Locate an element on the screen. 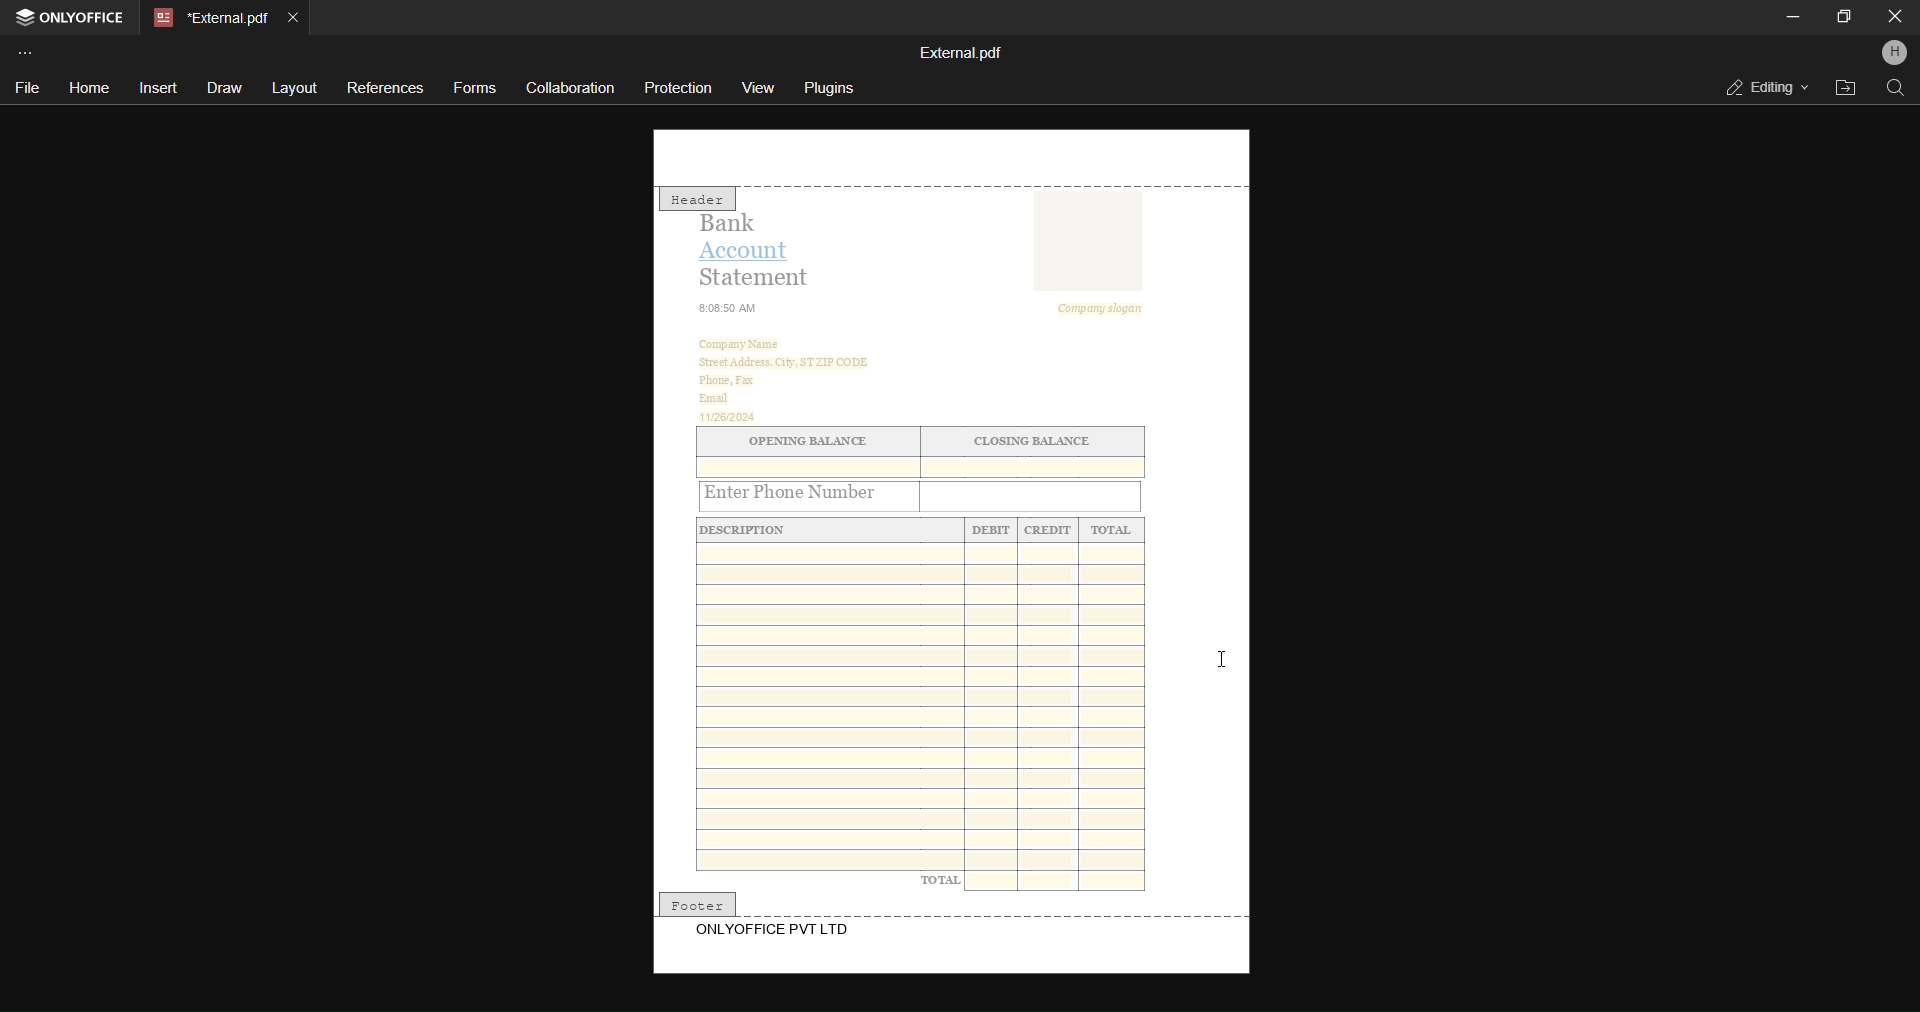 The image size is (1920, 1012). ‘Phone, Fax is located at coordinates (726, 381).